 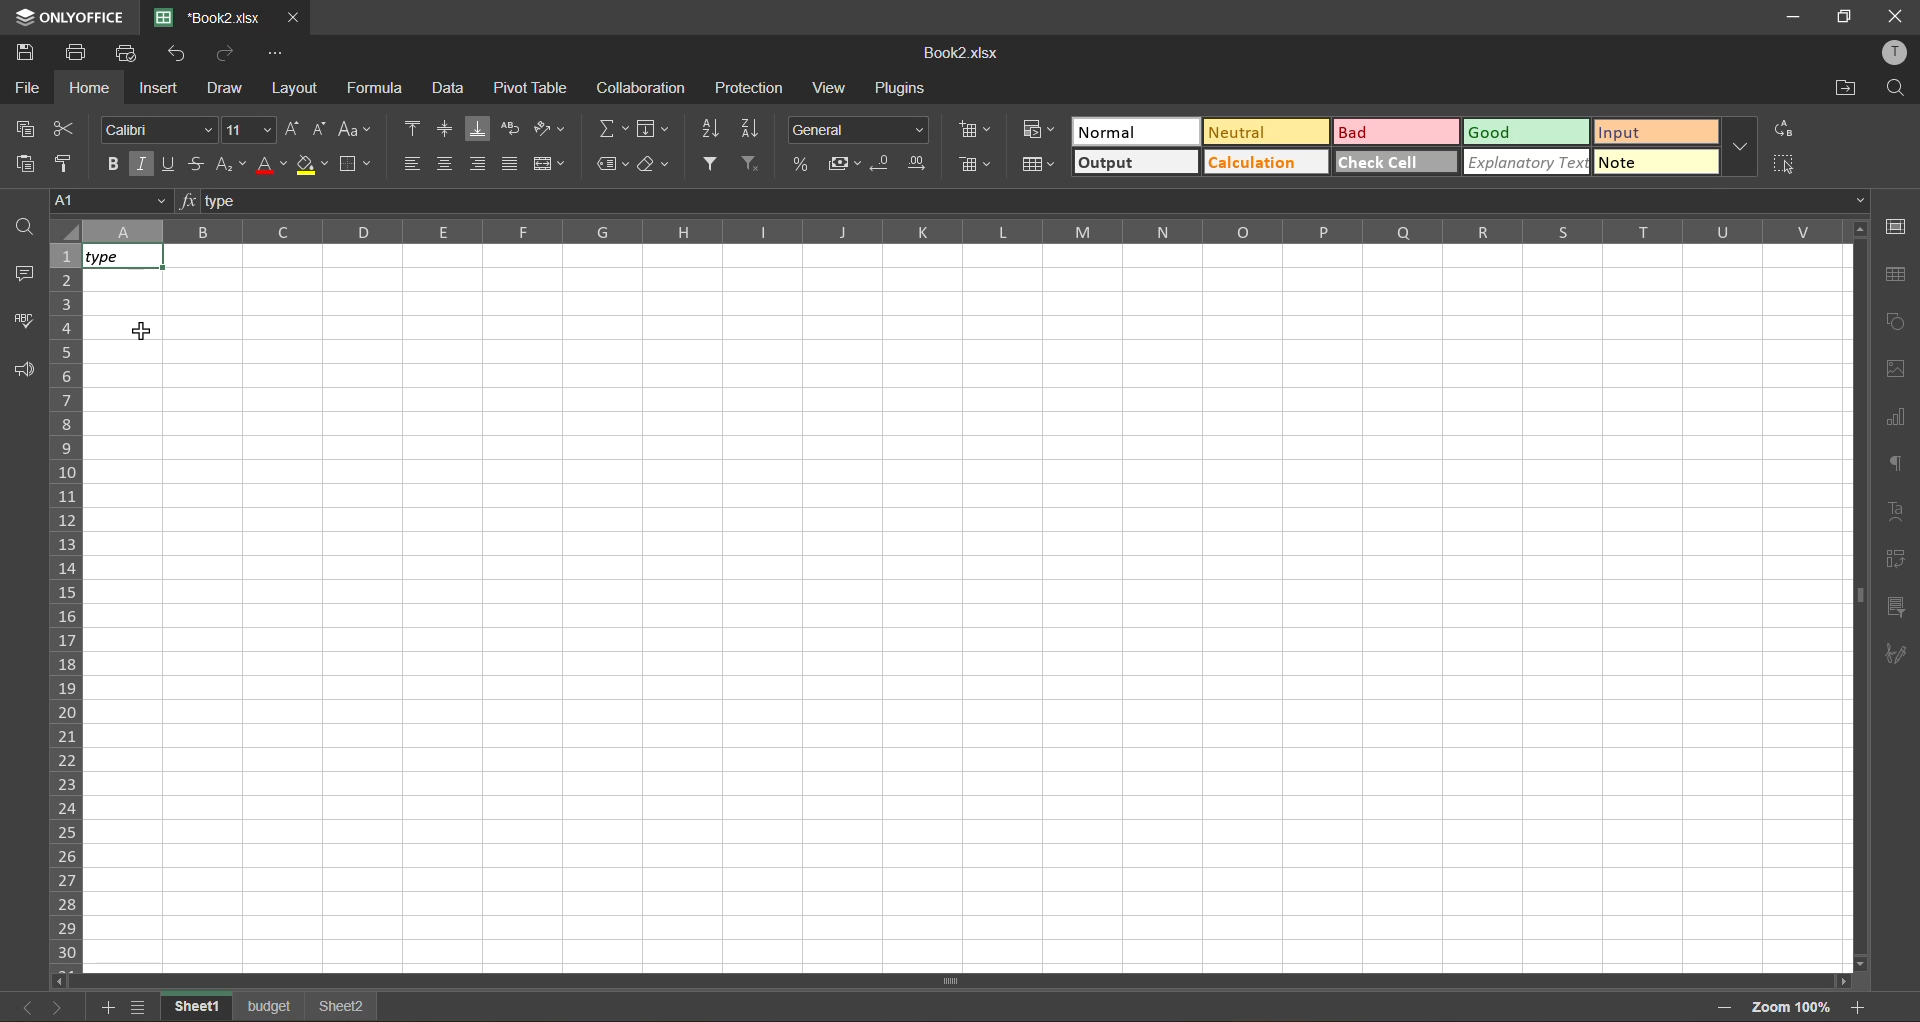 What do you see at coordinates (1898, 512) in the screenshot?
I see `text` at bounding box center [1898, 512].